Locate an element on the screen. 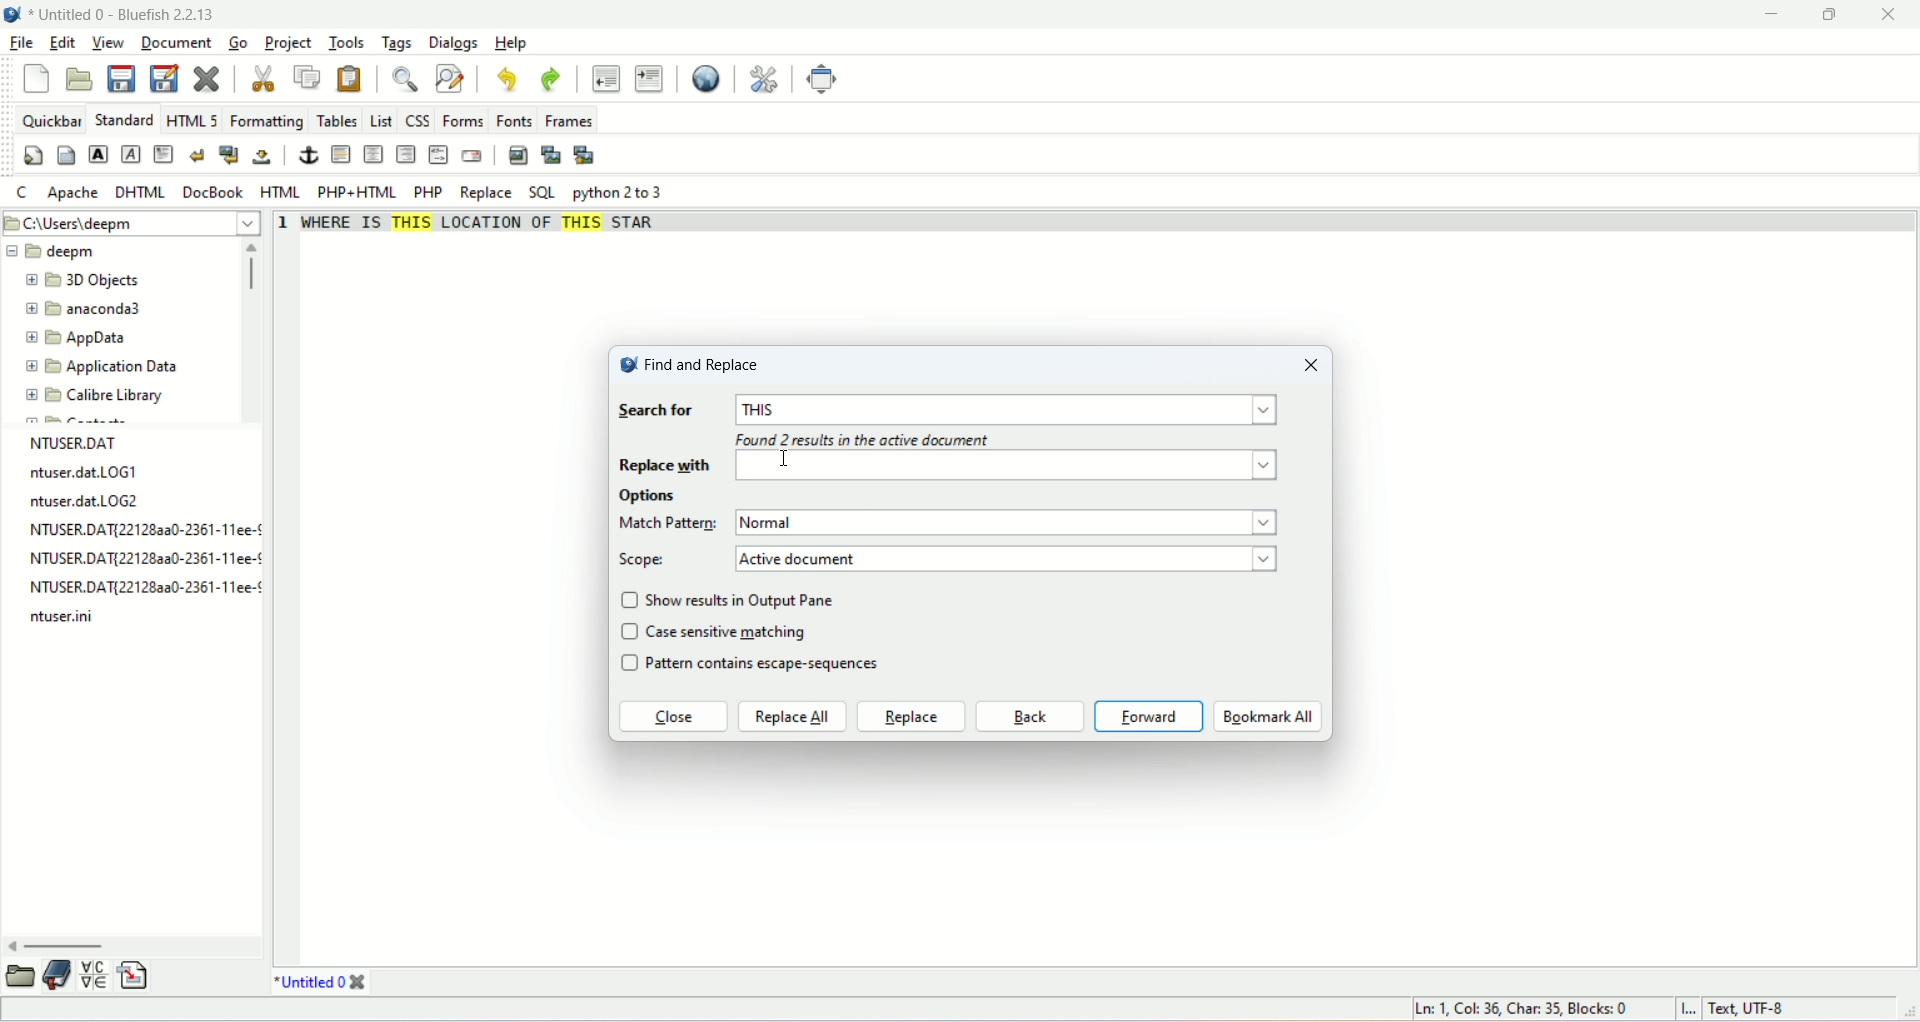  maximize is located at coordinates (1844, 15).